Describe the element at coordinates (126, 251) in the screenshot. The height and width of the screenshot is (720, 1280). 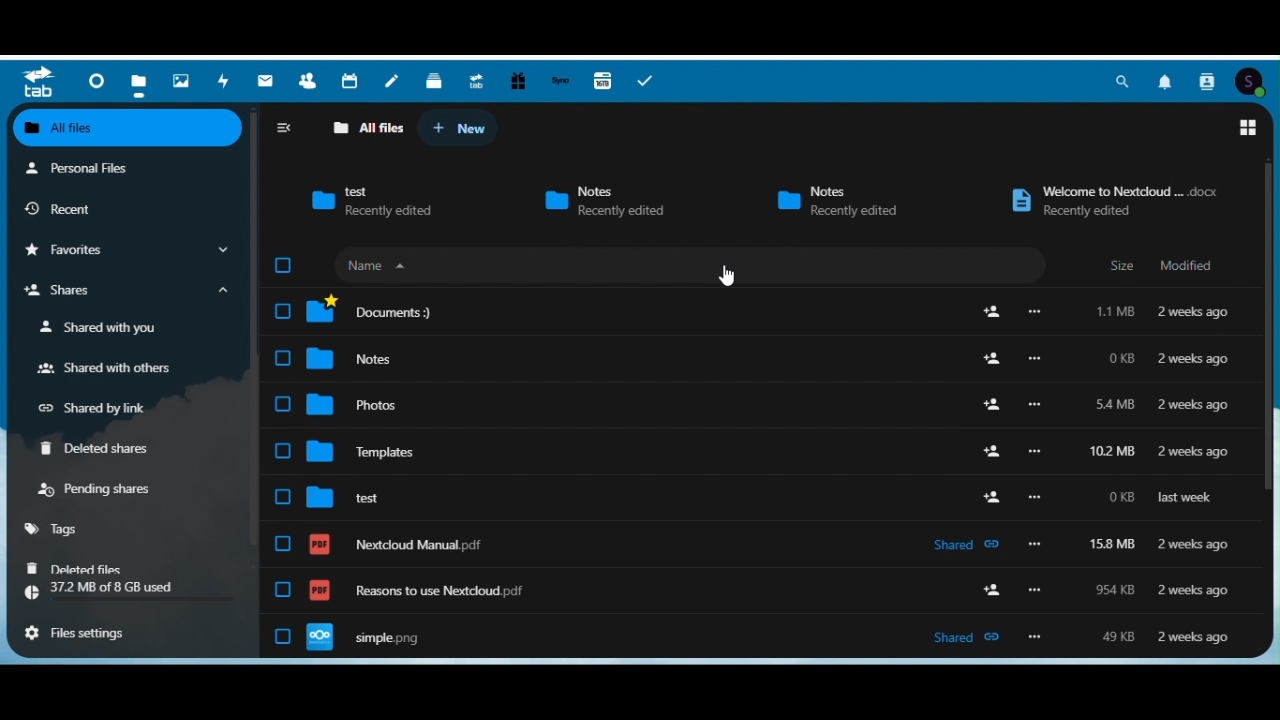
I see `Favourite` at that location.